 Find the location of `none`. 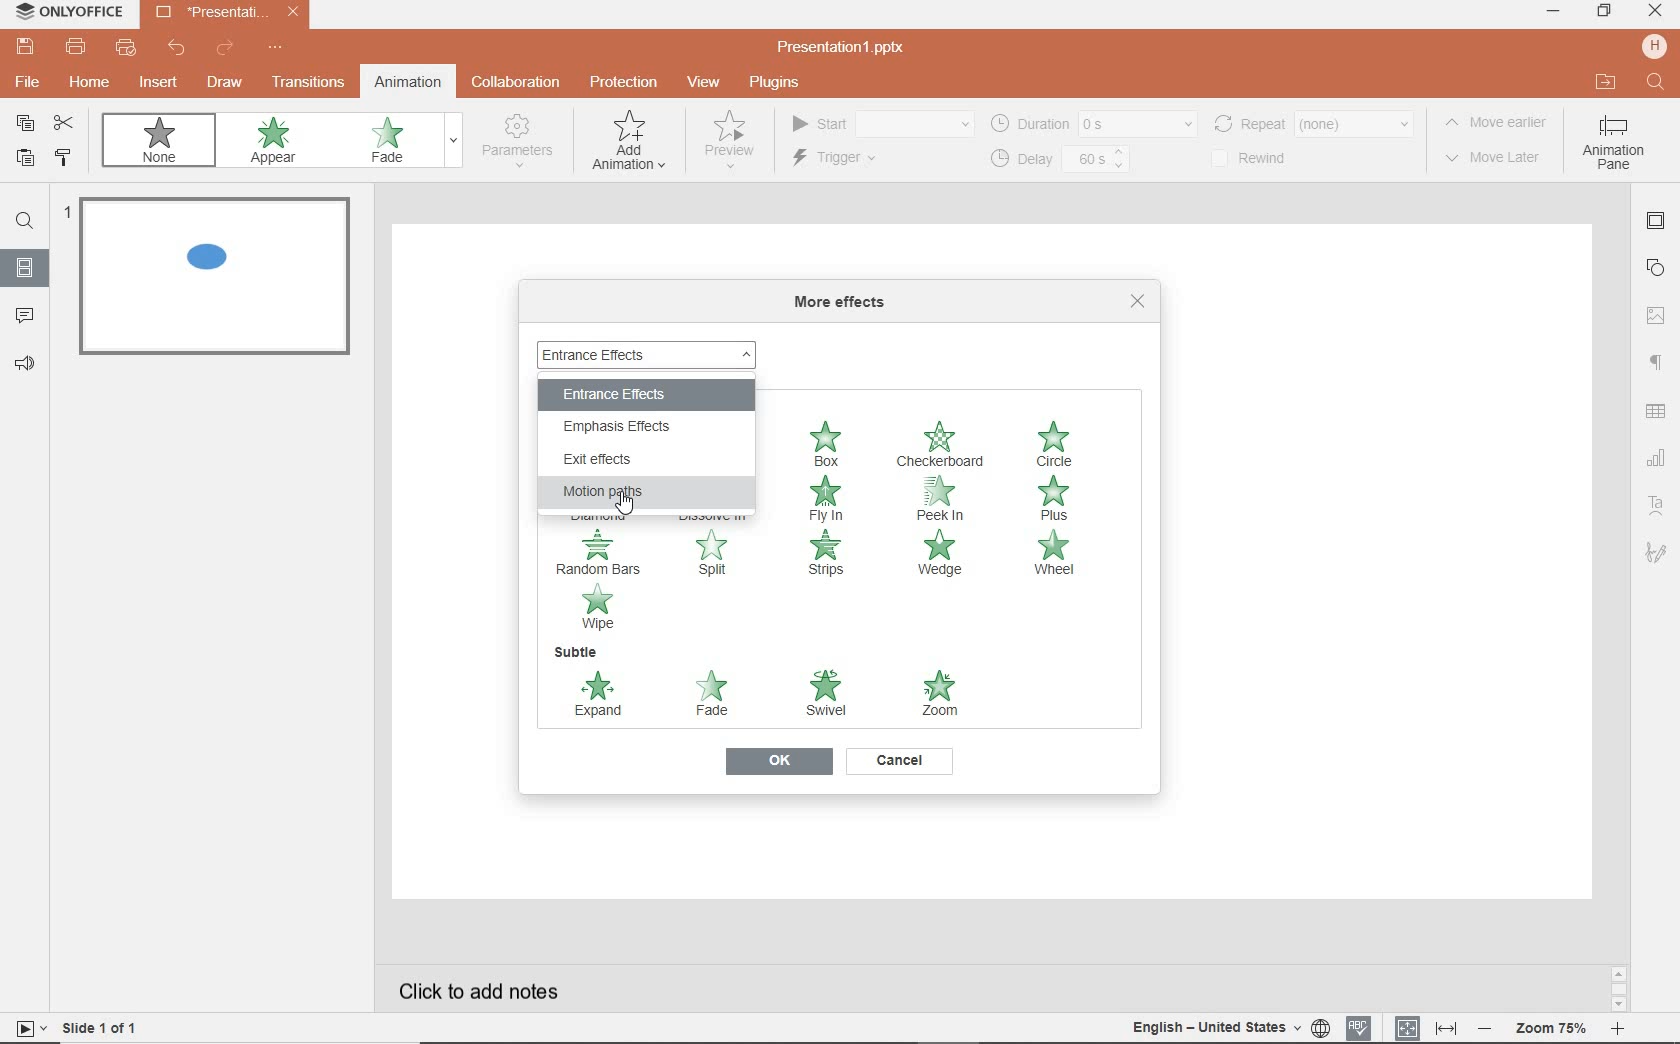

none is located at coordinates (164, 144).